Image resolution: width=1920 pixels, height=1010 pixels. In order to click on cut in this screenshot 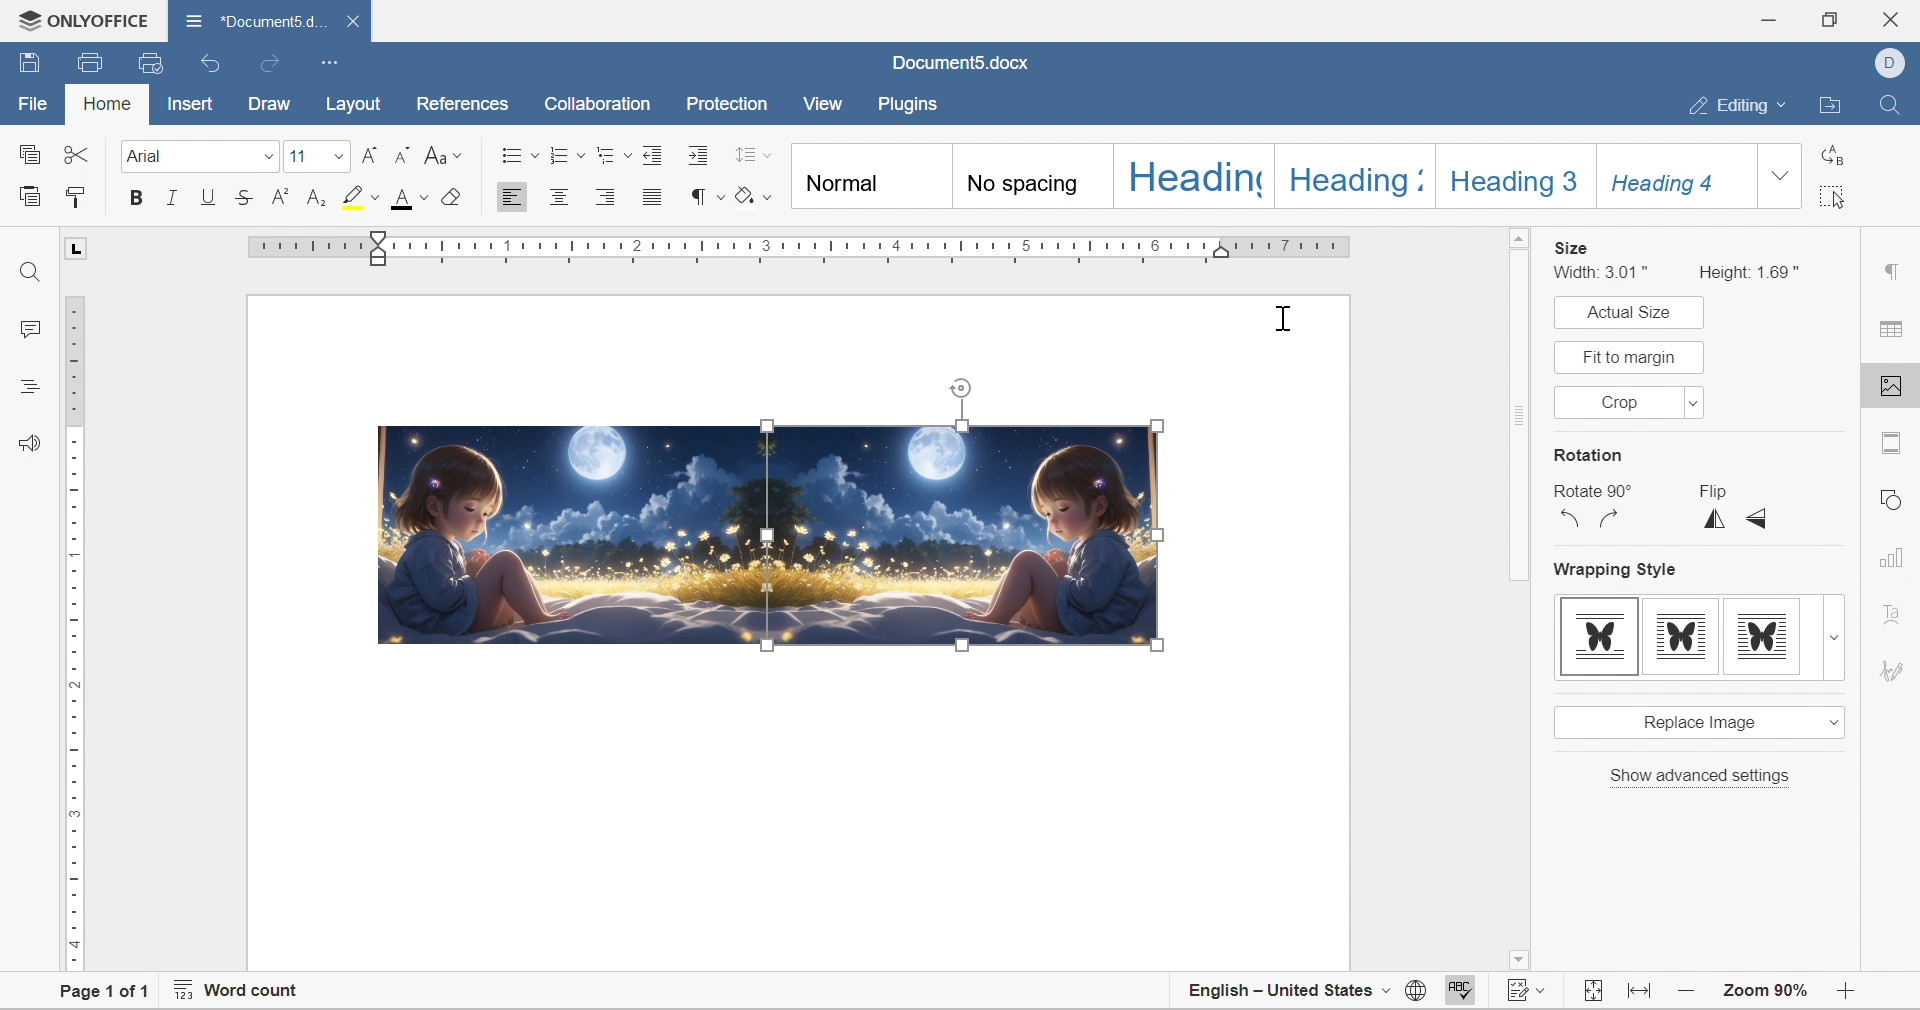, I will do `click(77, 152)`.